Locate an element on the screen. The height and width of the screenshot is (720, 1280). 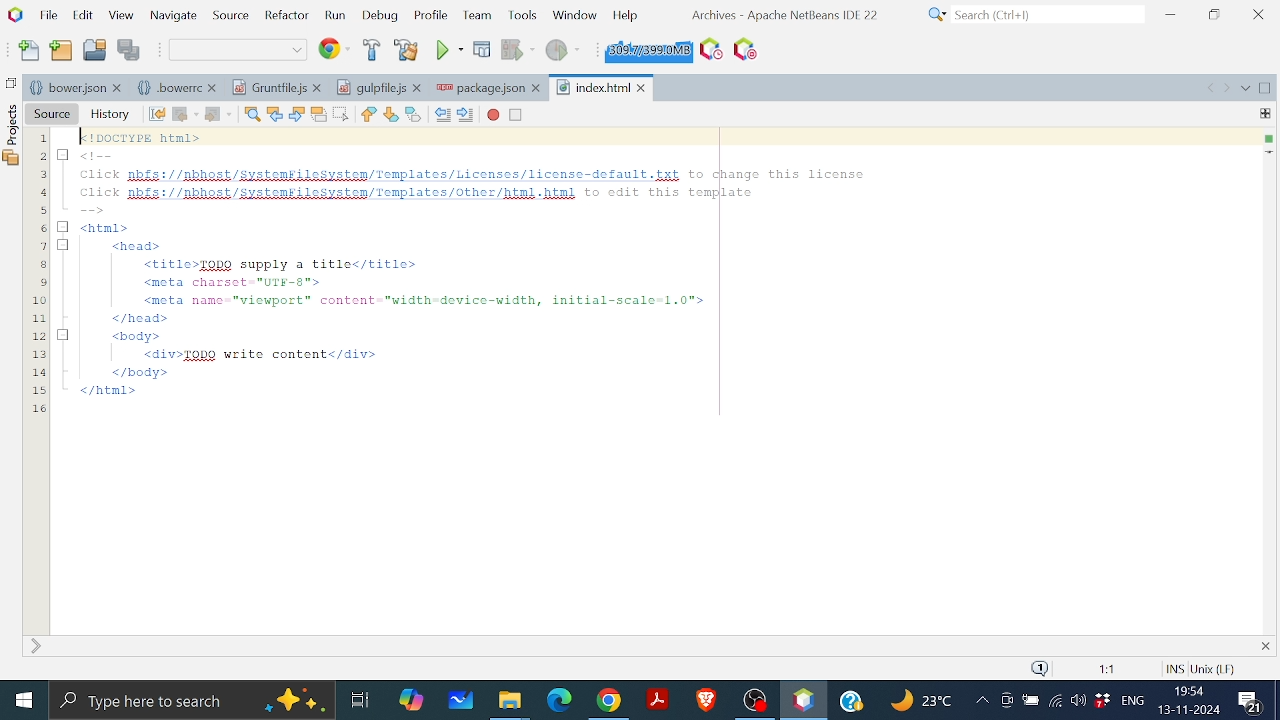
Index.html is located at coordinates (593, 87).